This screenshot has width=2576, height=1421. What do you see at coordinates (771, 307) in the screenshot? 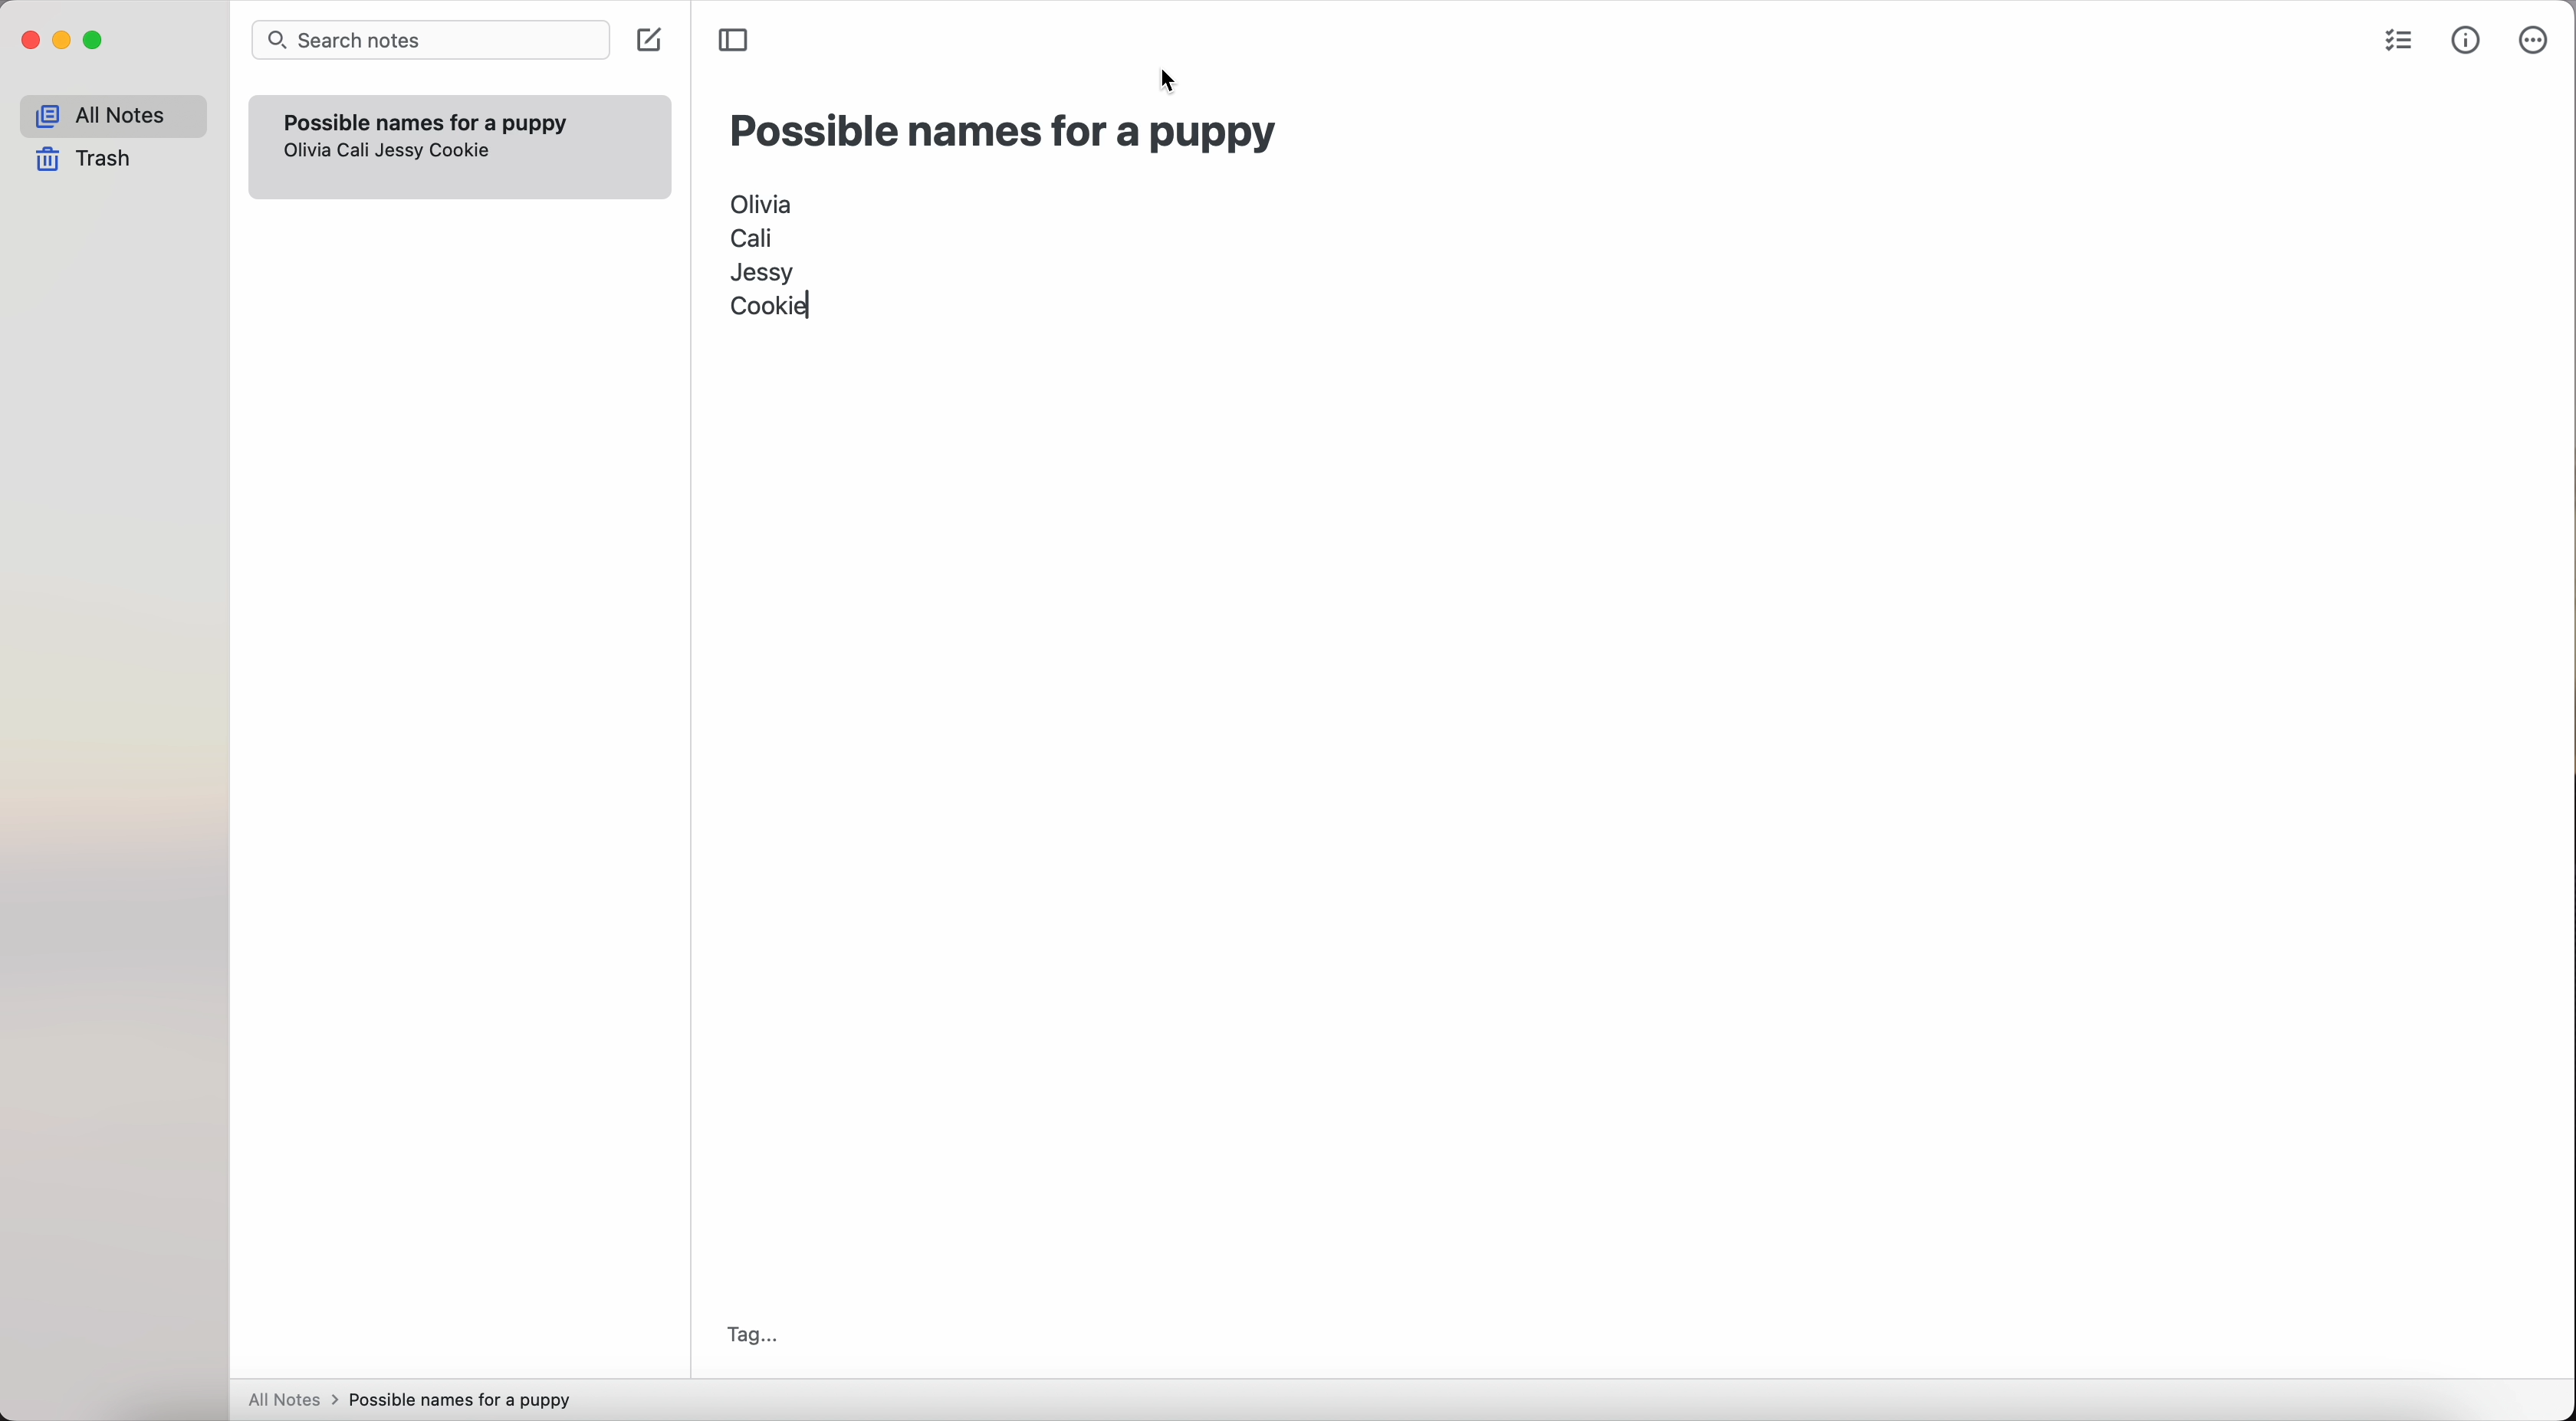
I see `Cookie` at bounding box center [771, 307].